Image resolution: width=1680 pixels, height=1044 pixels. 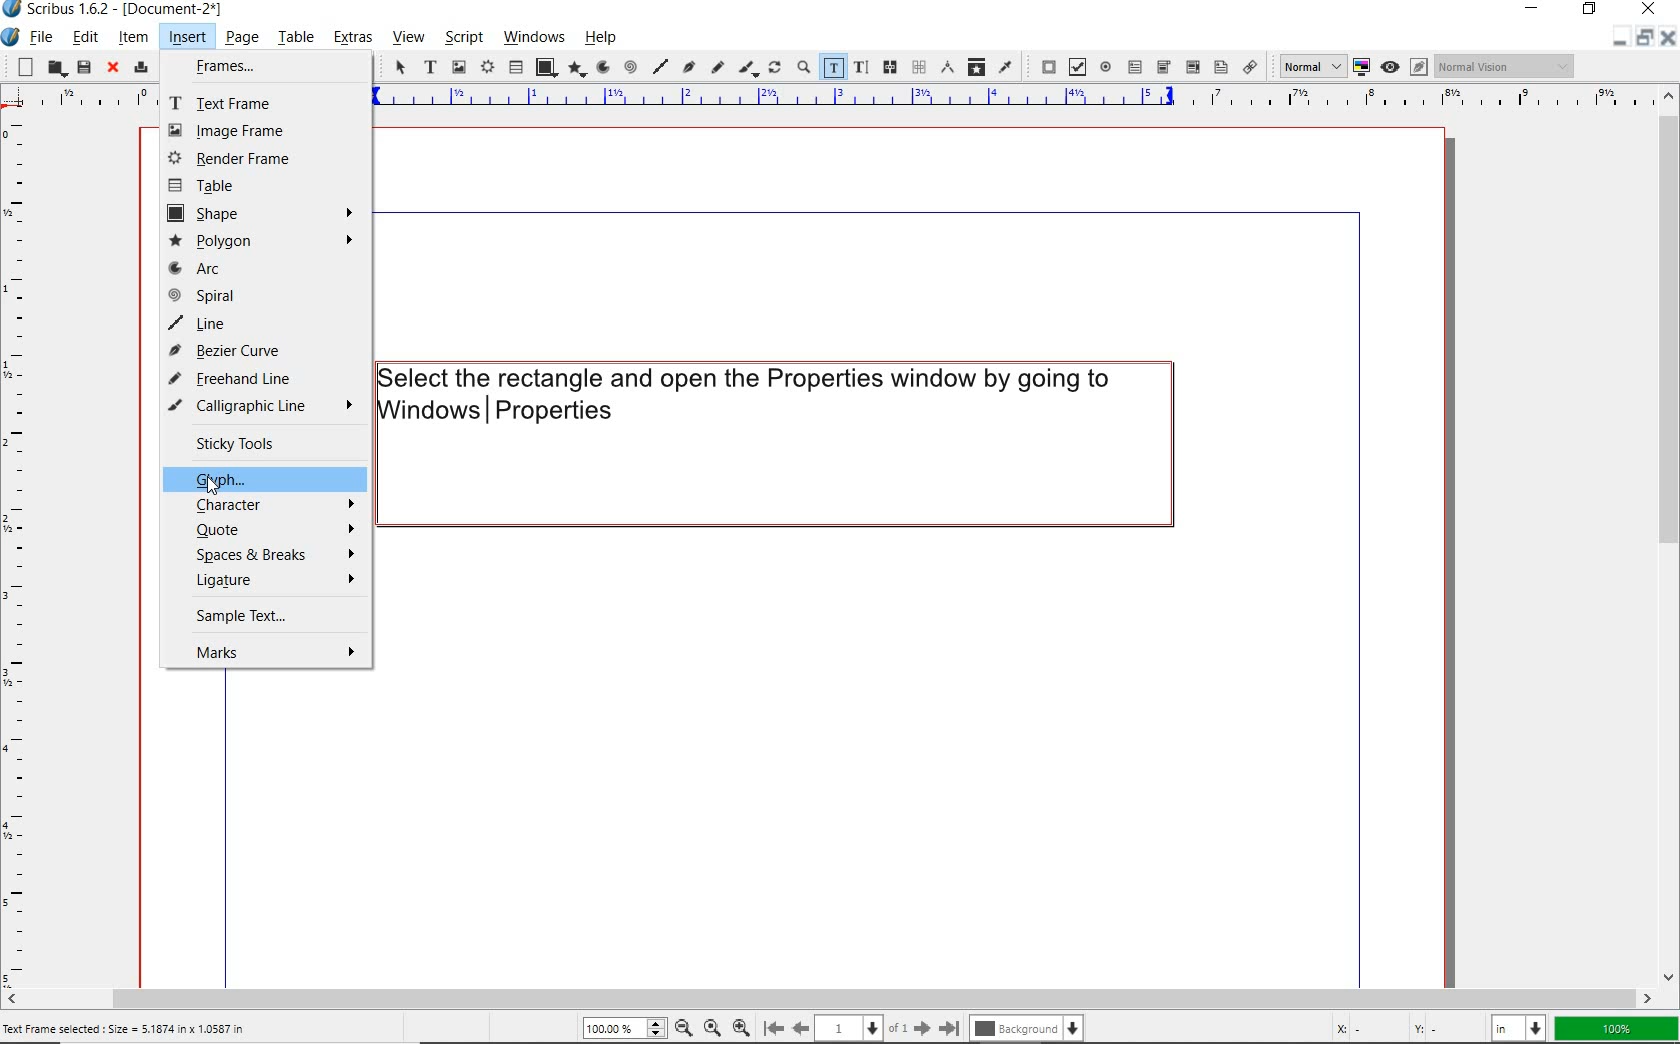 I want to click on Ruler, so click(x=77, y=101).